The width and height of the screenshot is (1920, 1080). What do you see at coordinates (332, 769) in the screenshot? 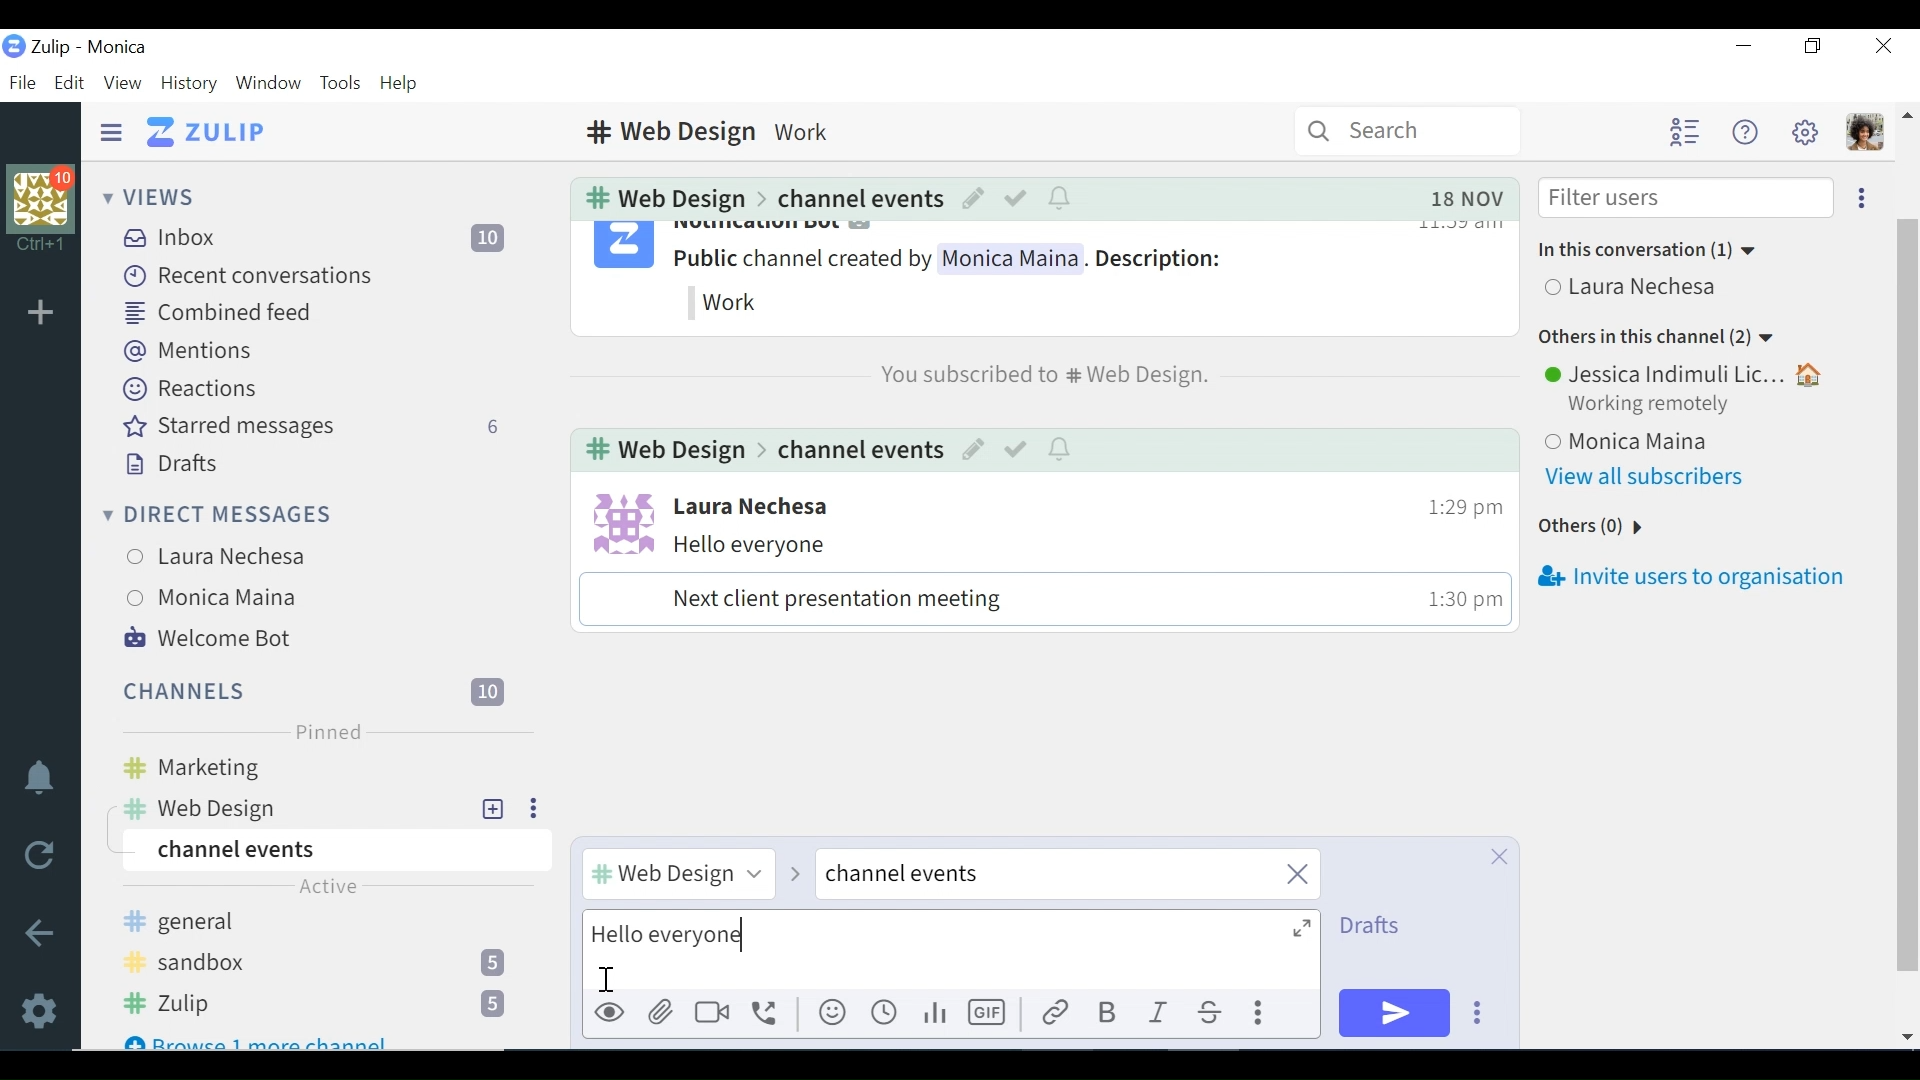
I see `marketing Channel` at bounding box center [332, 769].